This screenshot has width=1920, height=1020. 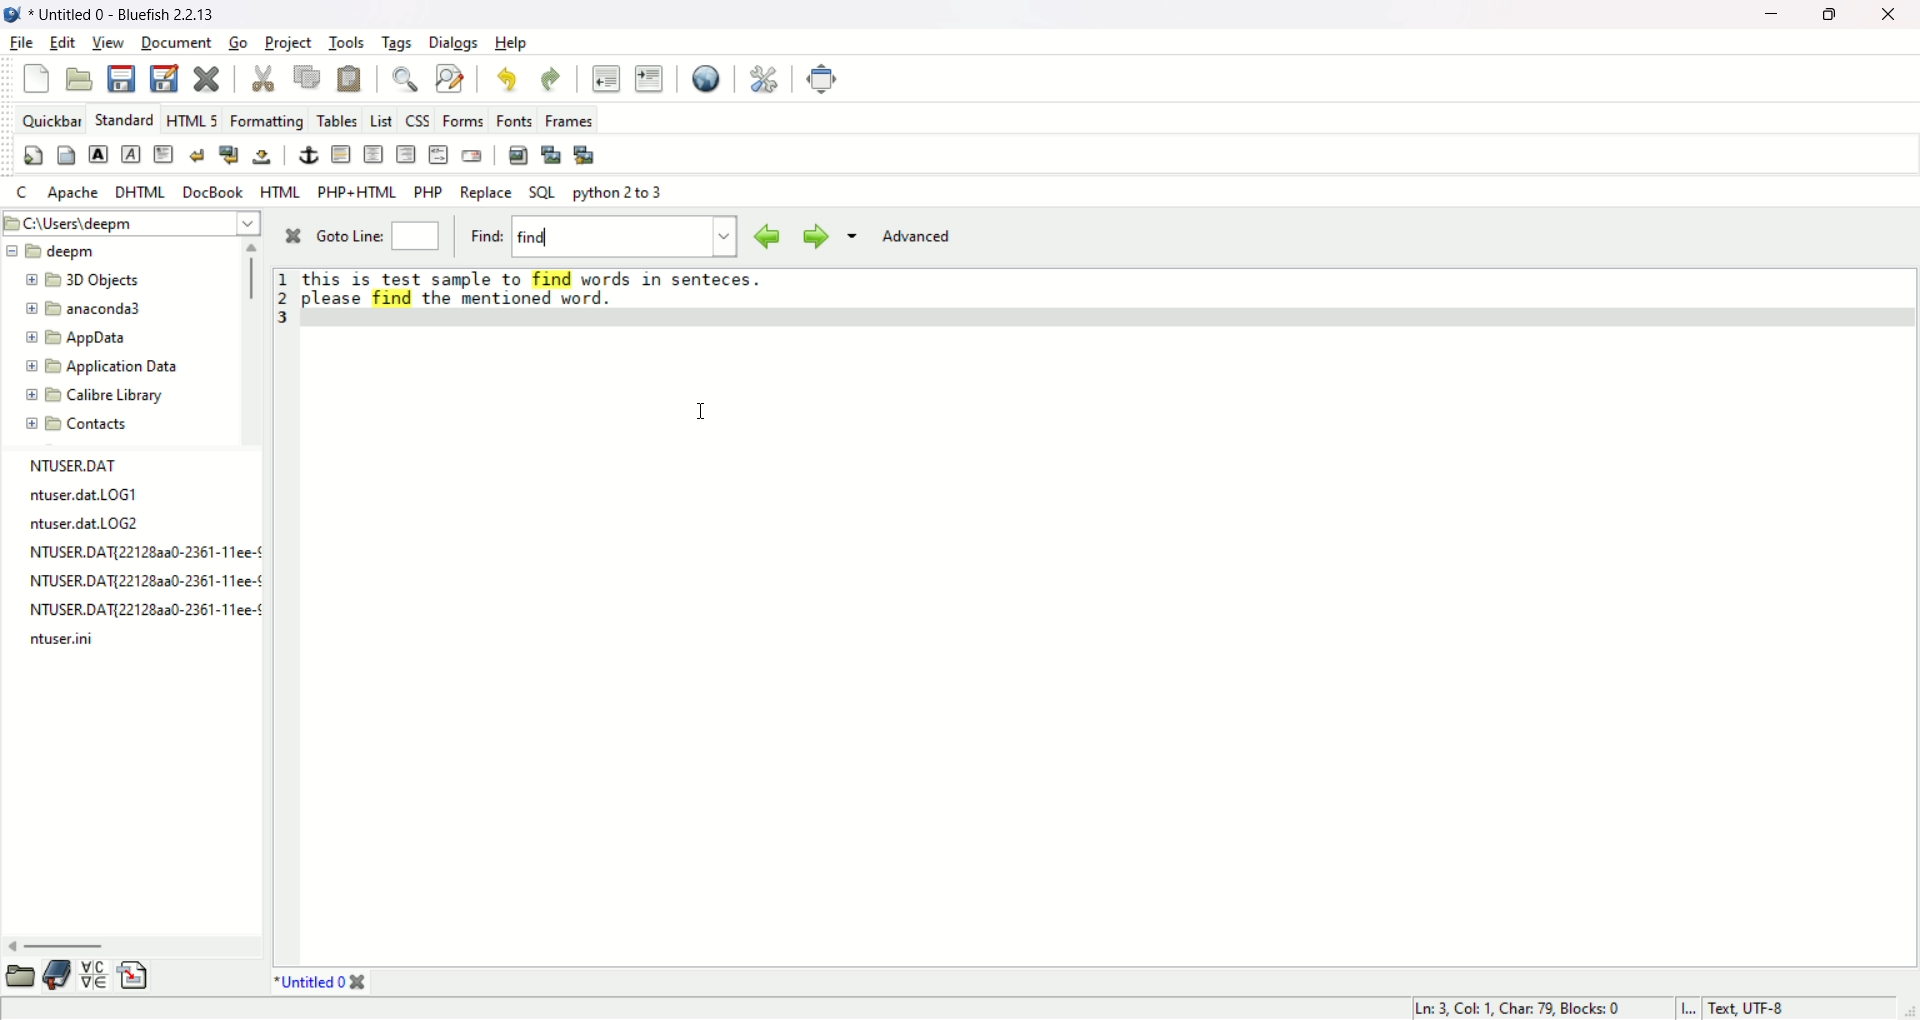 I want to click on new, so click(x=37, y=78).